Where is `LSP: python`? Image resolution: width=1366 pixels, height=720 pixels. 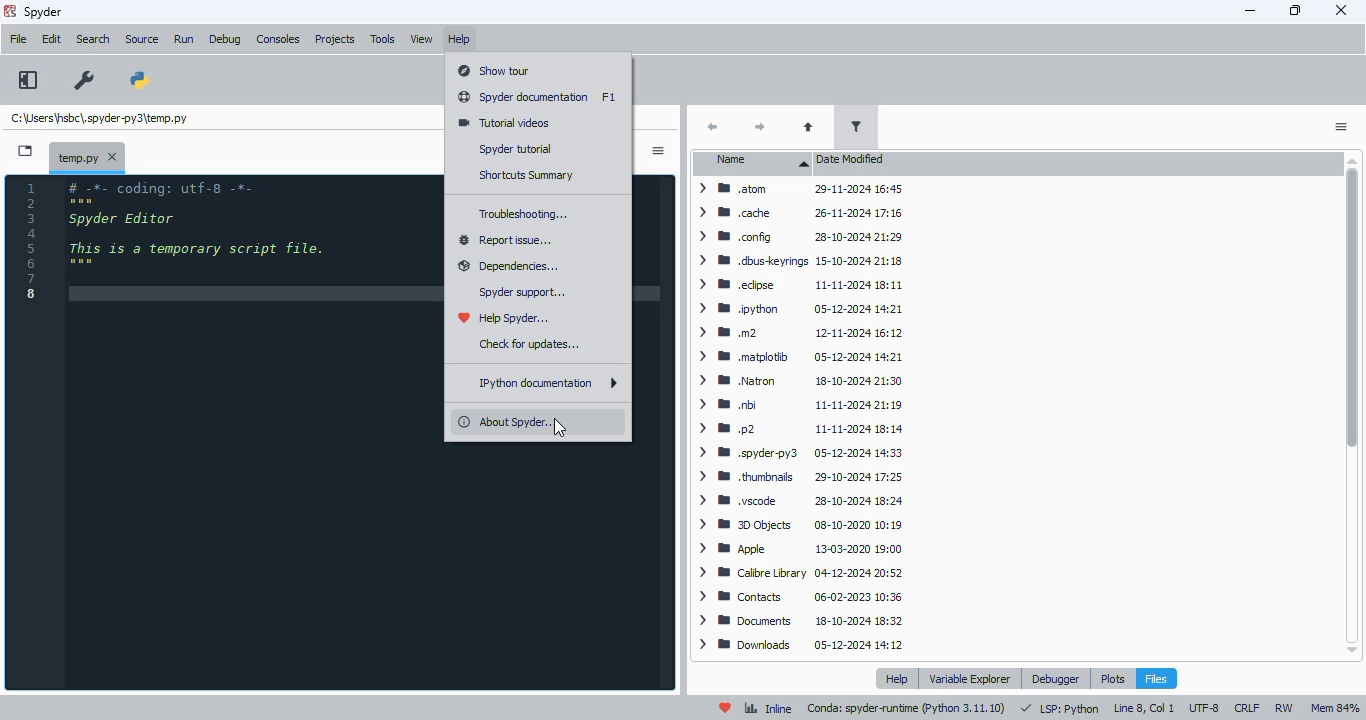 LSP: python is located at coordinates (1060, 709).